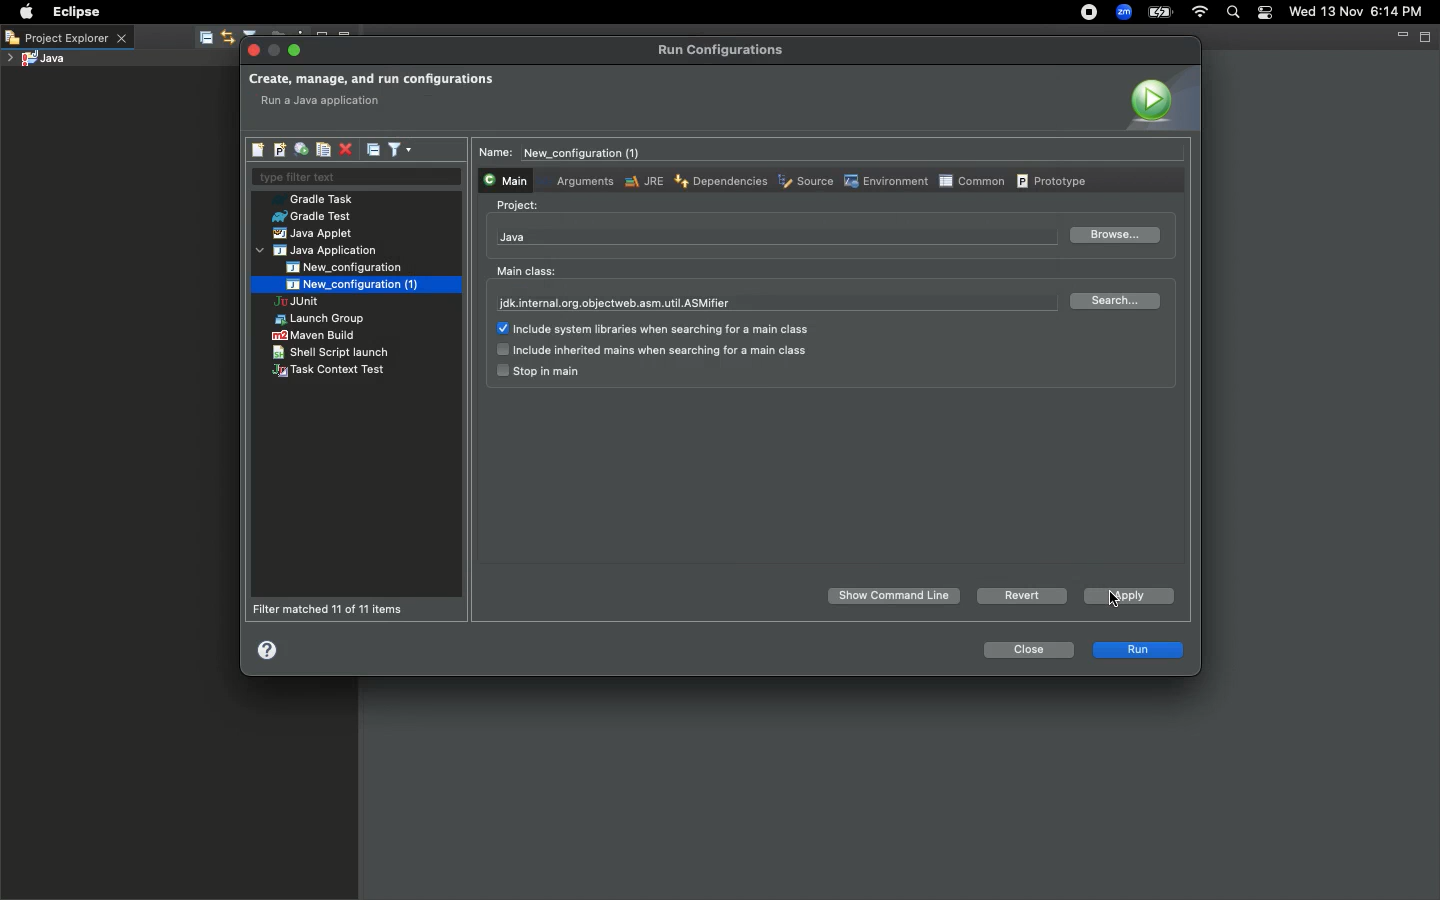  Describe the element at coordinates (345, 151) in the screenshot. I see `Delete selected launch configurations` at that location.